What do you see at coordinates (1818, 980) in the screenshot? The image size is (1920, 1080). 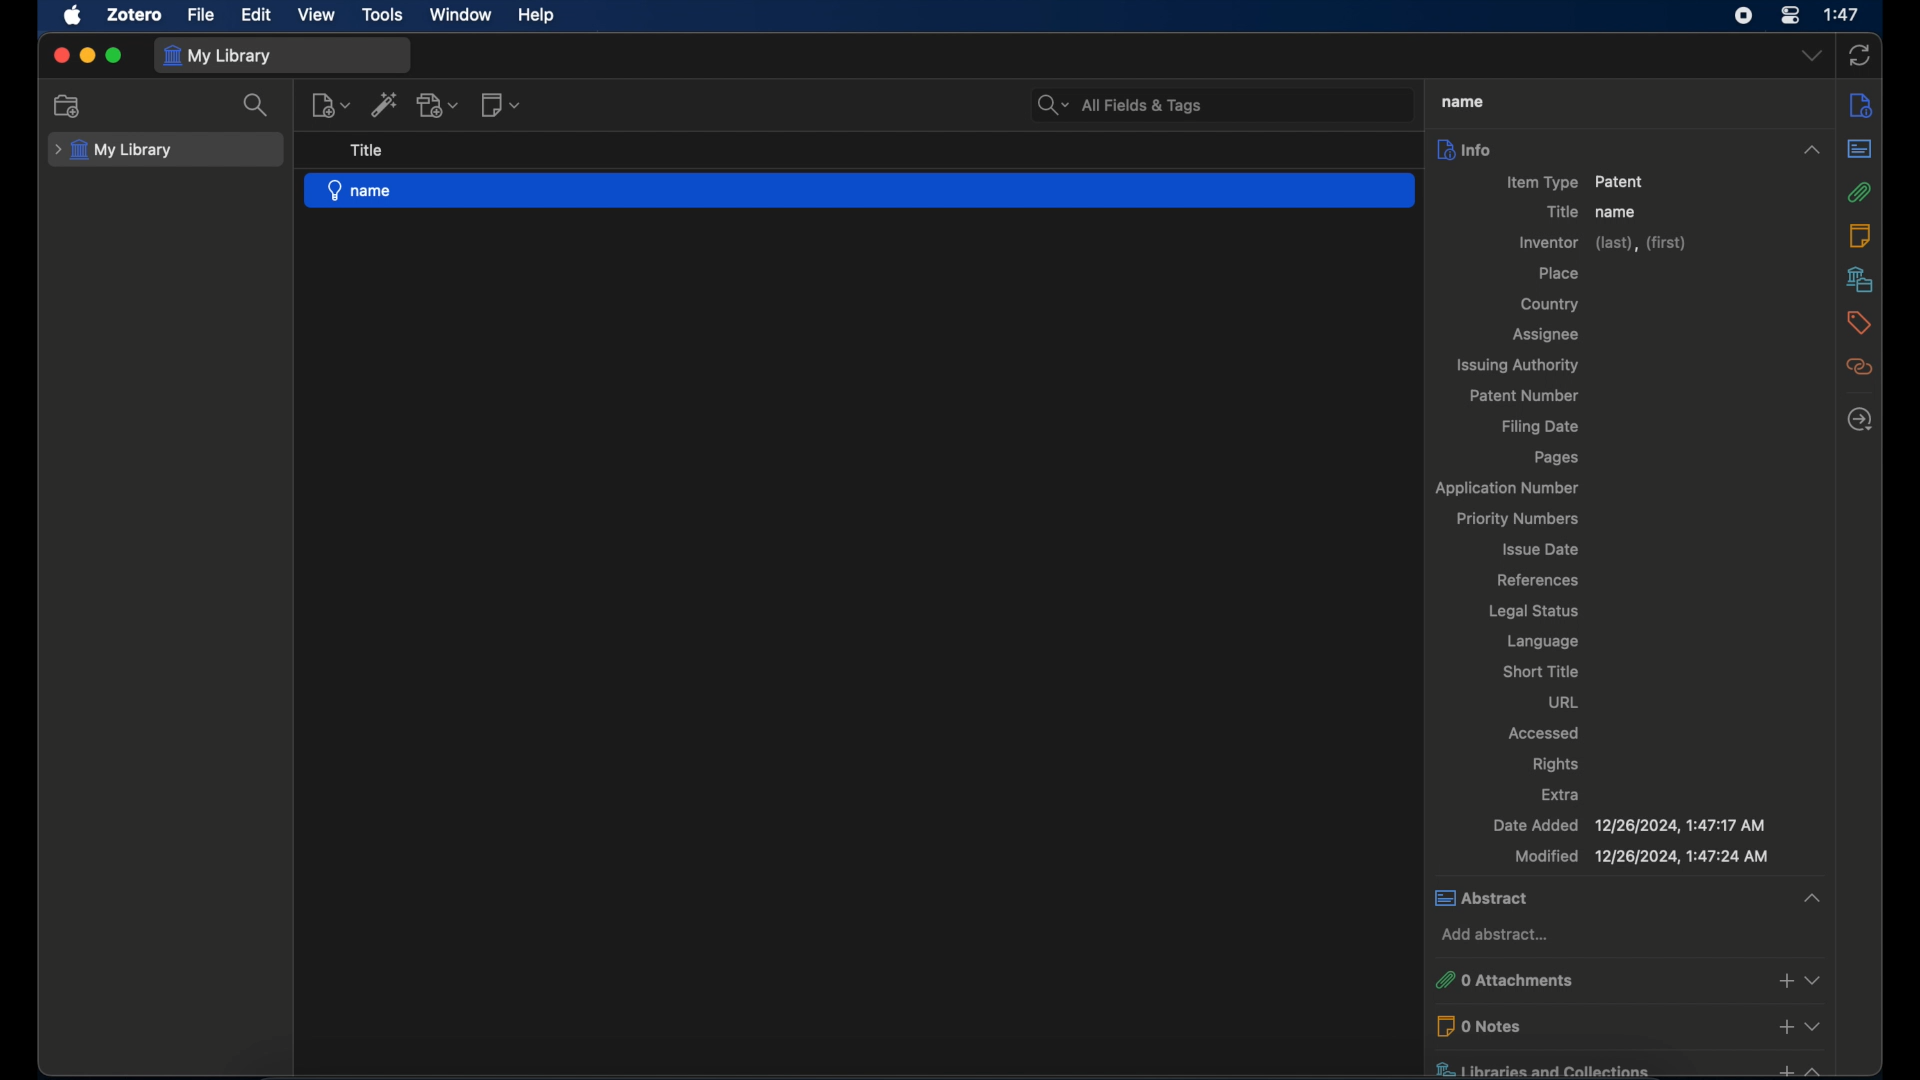 I see `Collapse or expand ` at bounding box center [1818, 980].